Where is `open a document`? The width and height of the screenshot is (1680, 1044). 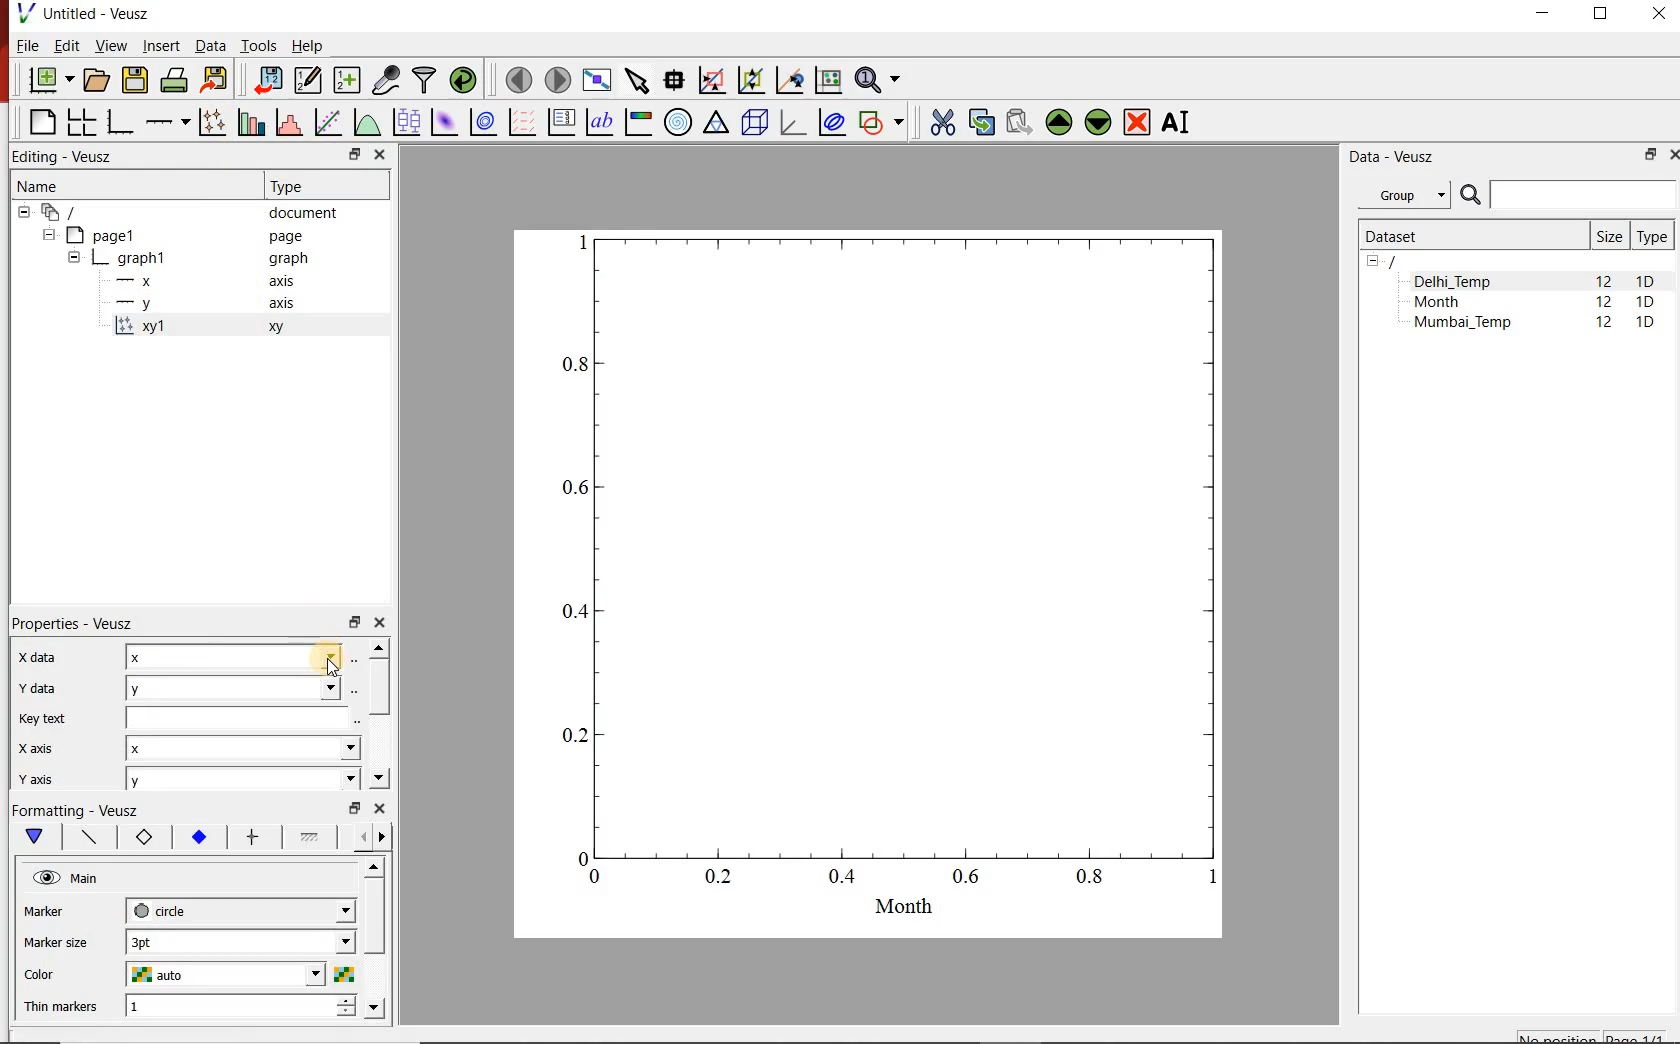 open a document is located at coordinates (95, 81).